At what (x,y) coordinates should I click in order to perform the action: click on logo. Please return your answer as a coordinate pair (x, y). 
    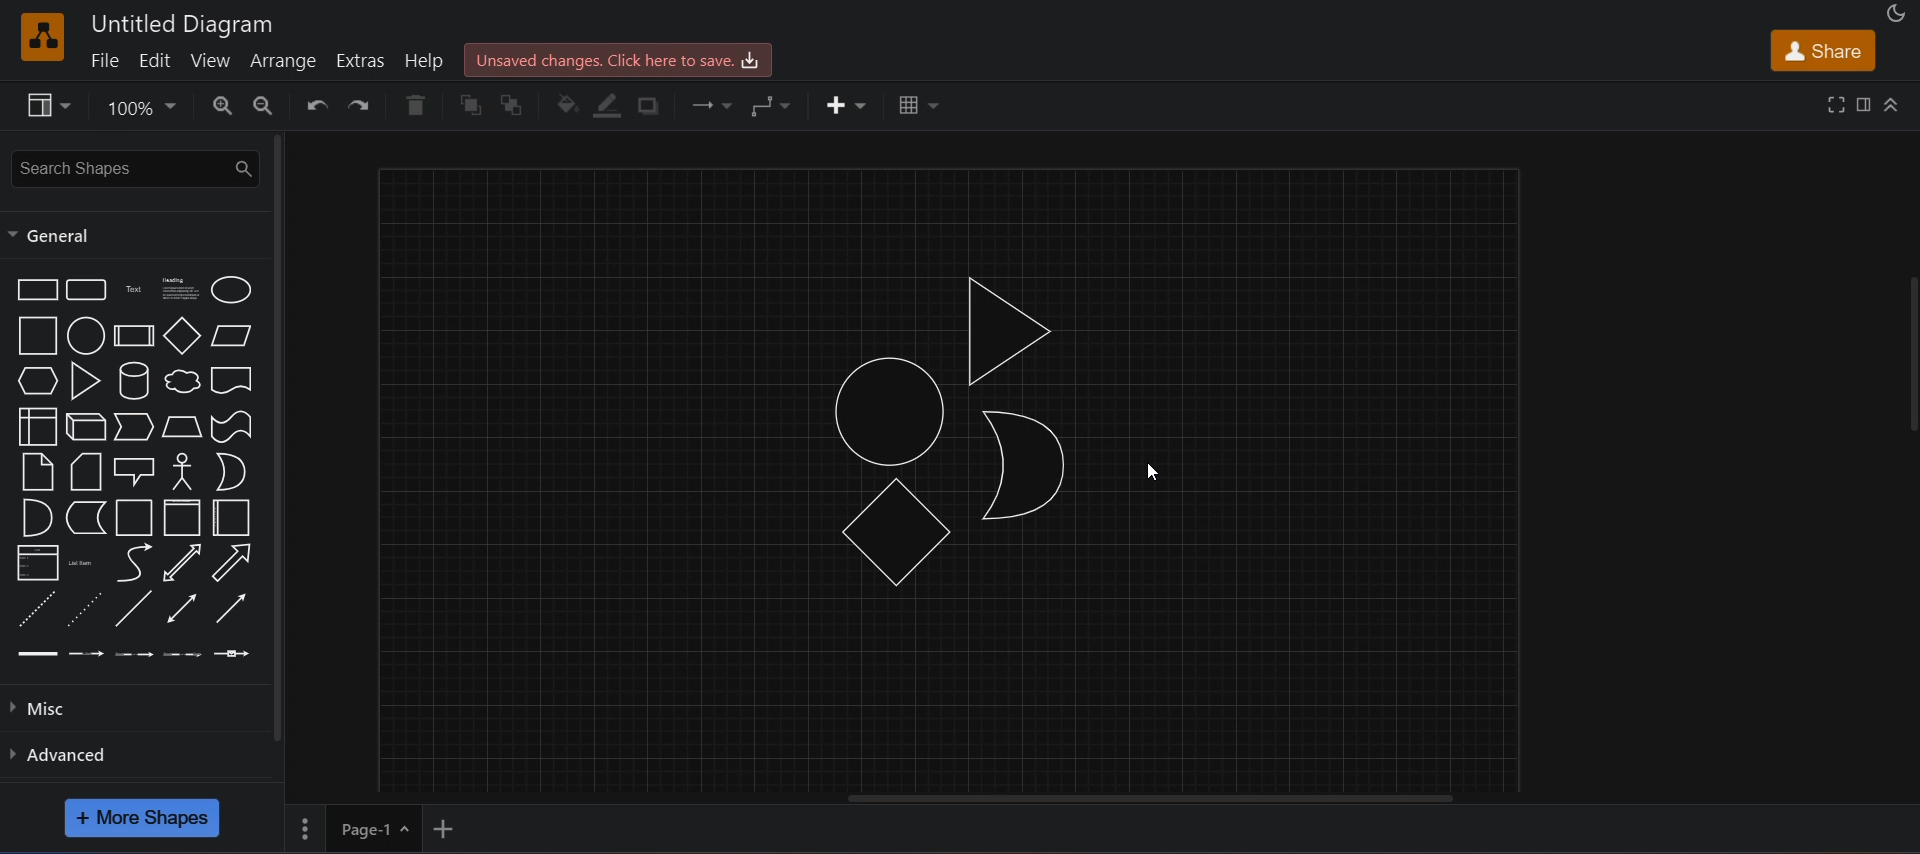
    Looking at the image, I should click on (43, 36).